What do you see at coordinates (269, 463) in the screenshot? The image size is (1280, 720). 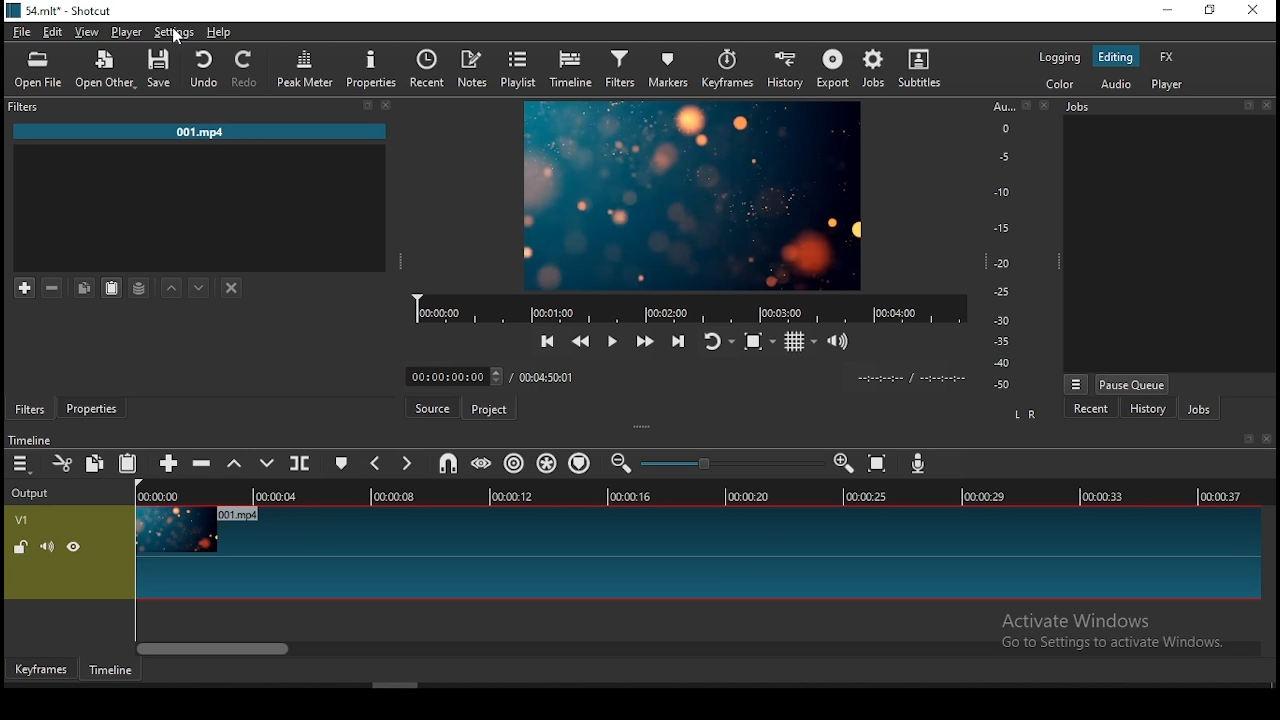 I see `overwrite` at bounding box center [269, 463].